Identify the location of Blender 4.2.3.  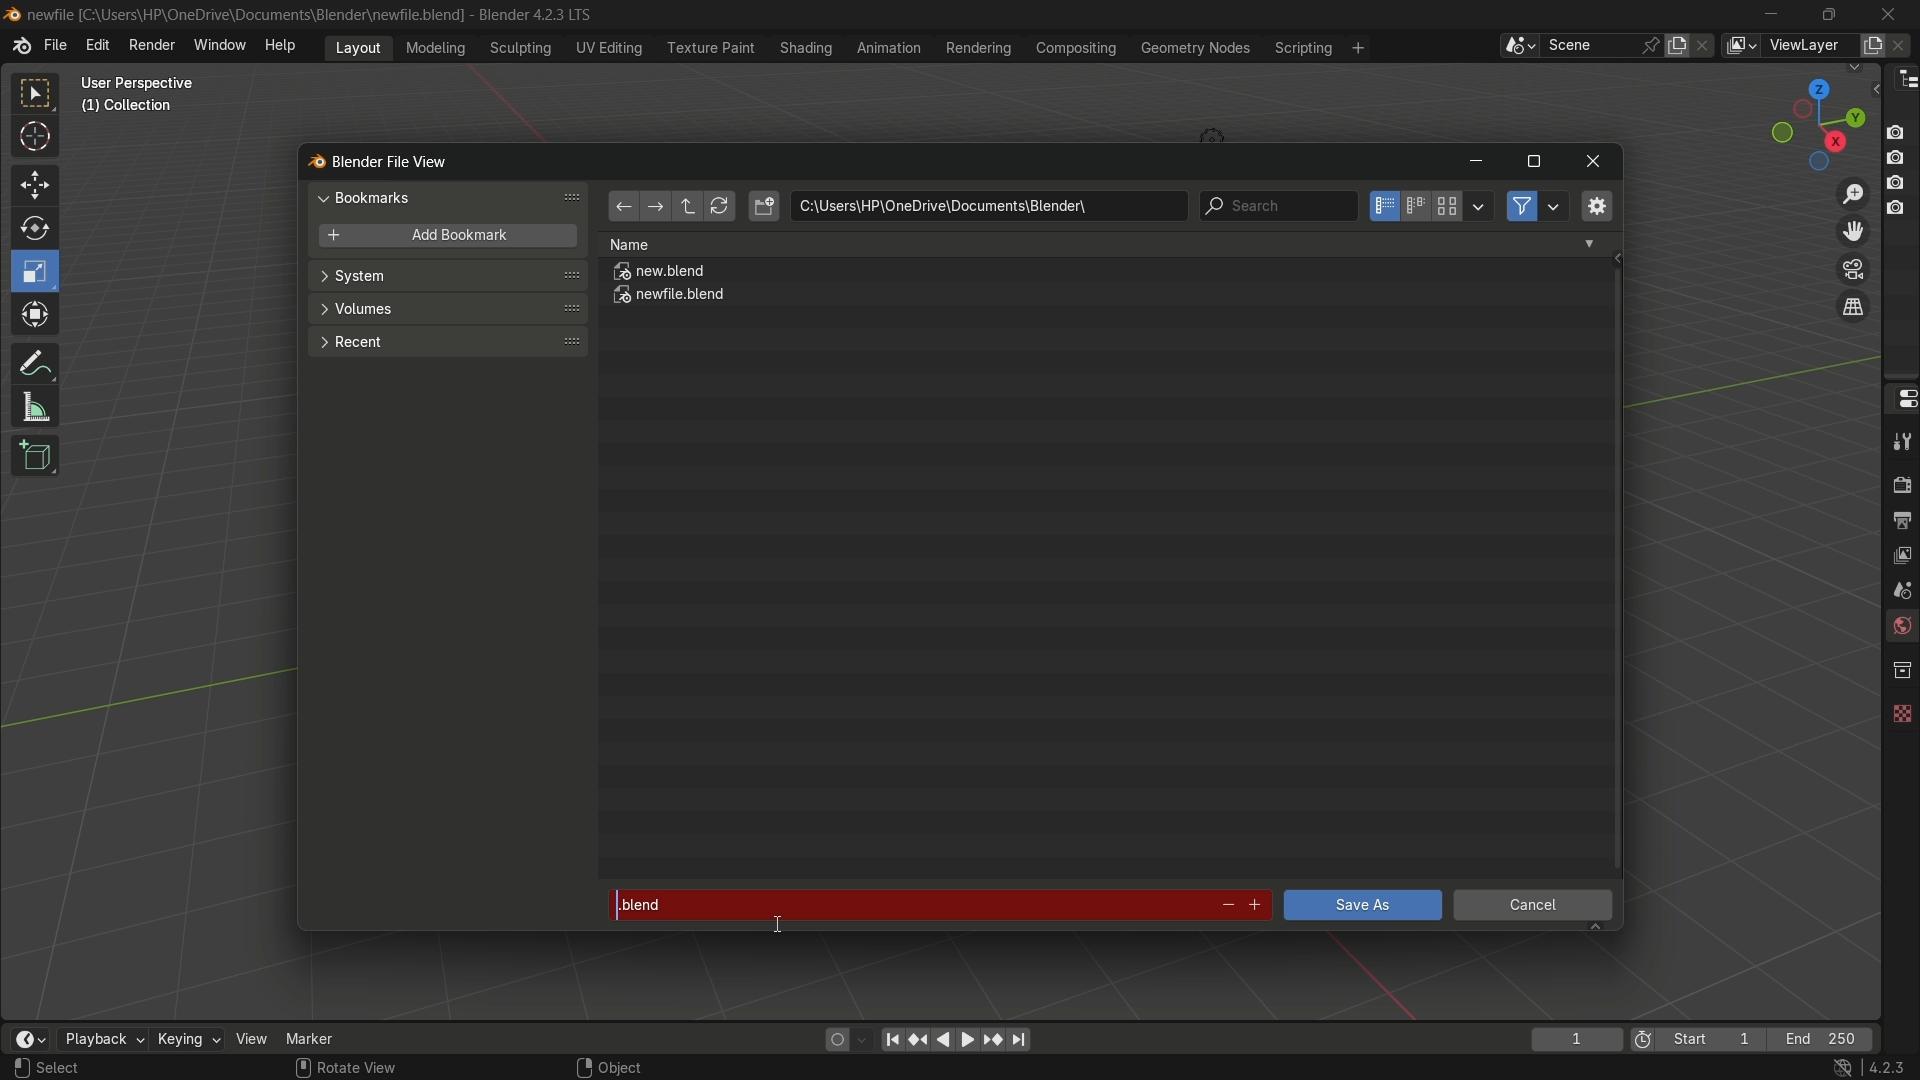
(530, 14).